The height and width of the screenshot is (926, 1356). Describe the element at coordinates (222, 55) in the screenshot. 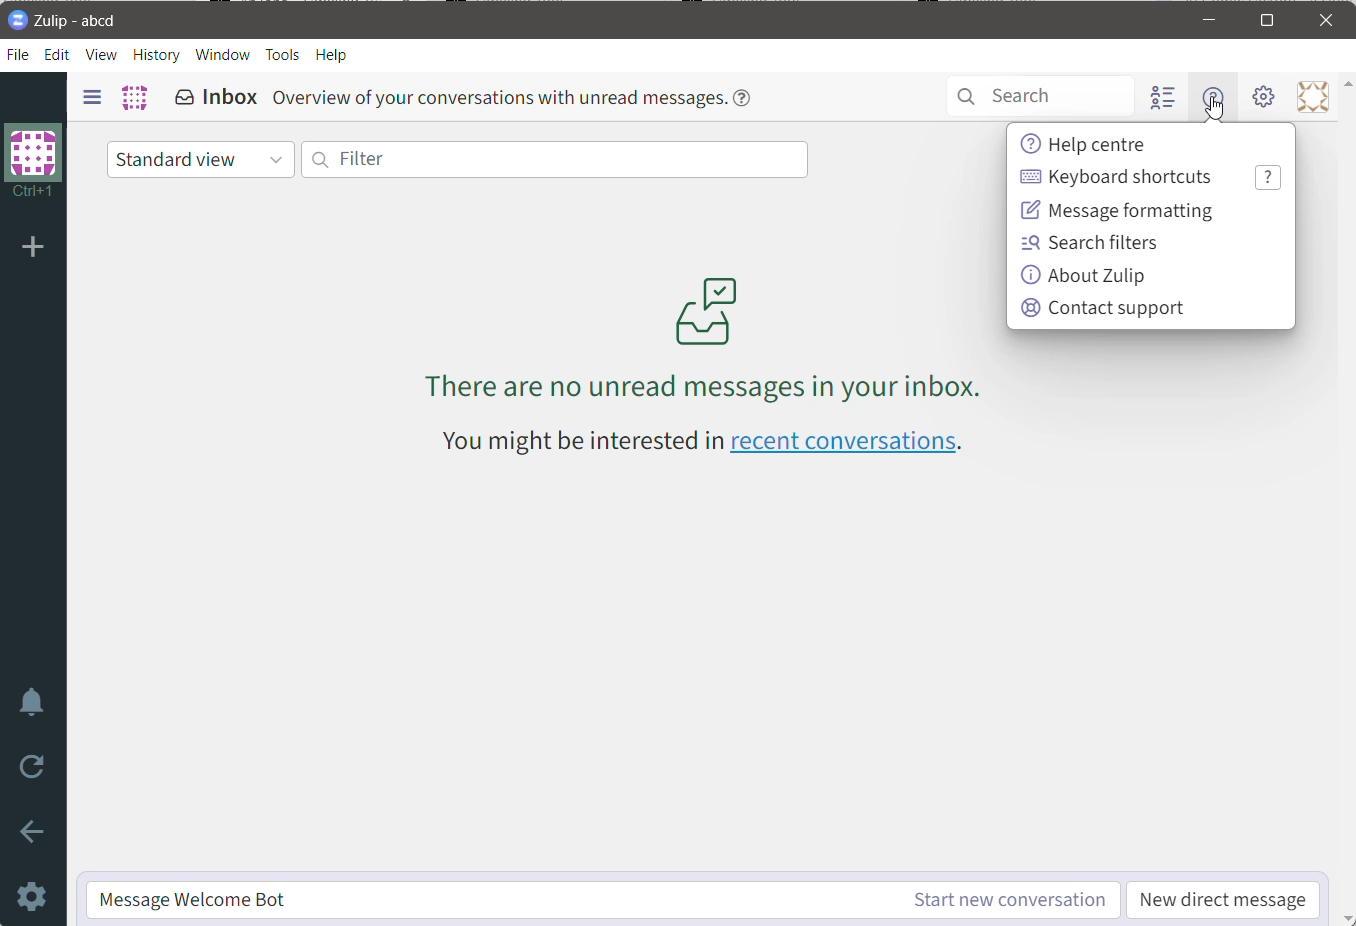

I see `Window` at that location.